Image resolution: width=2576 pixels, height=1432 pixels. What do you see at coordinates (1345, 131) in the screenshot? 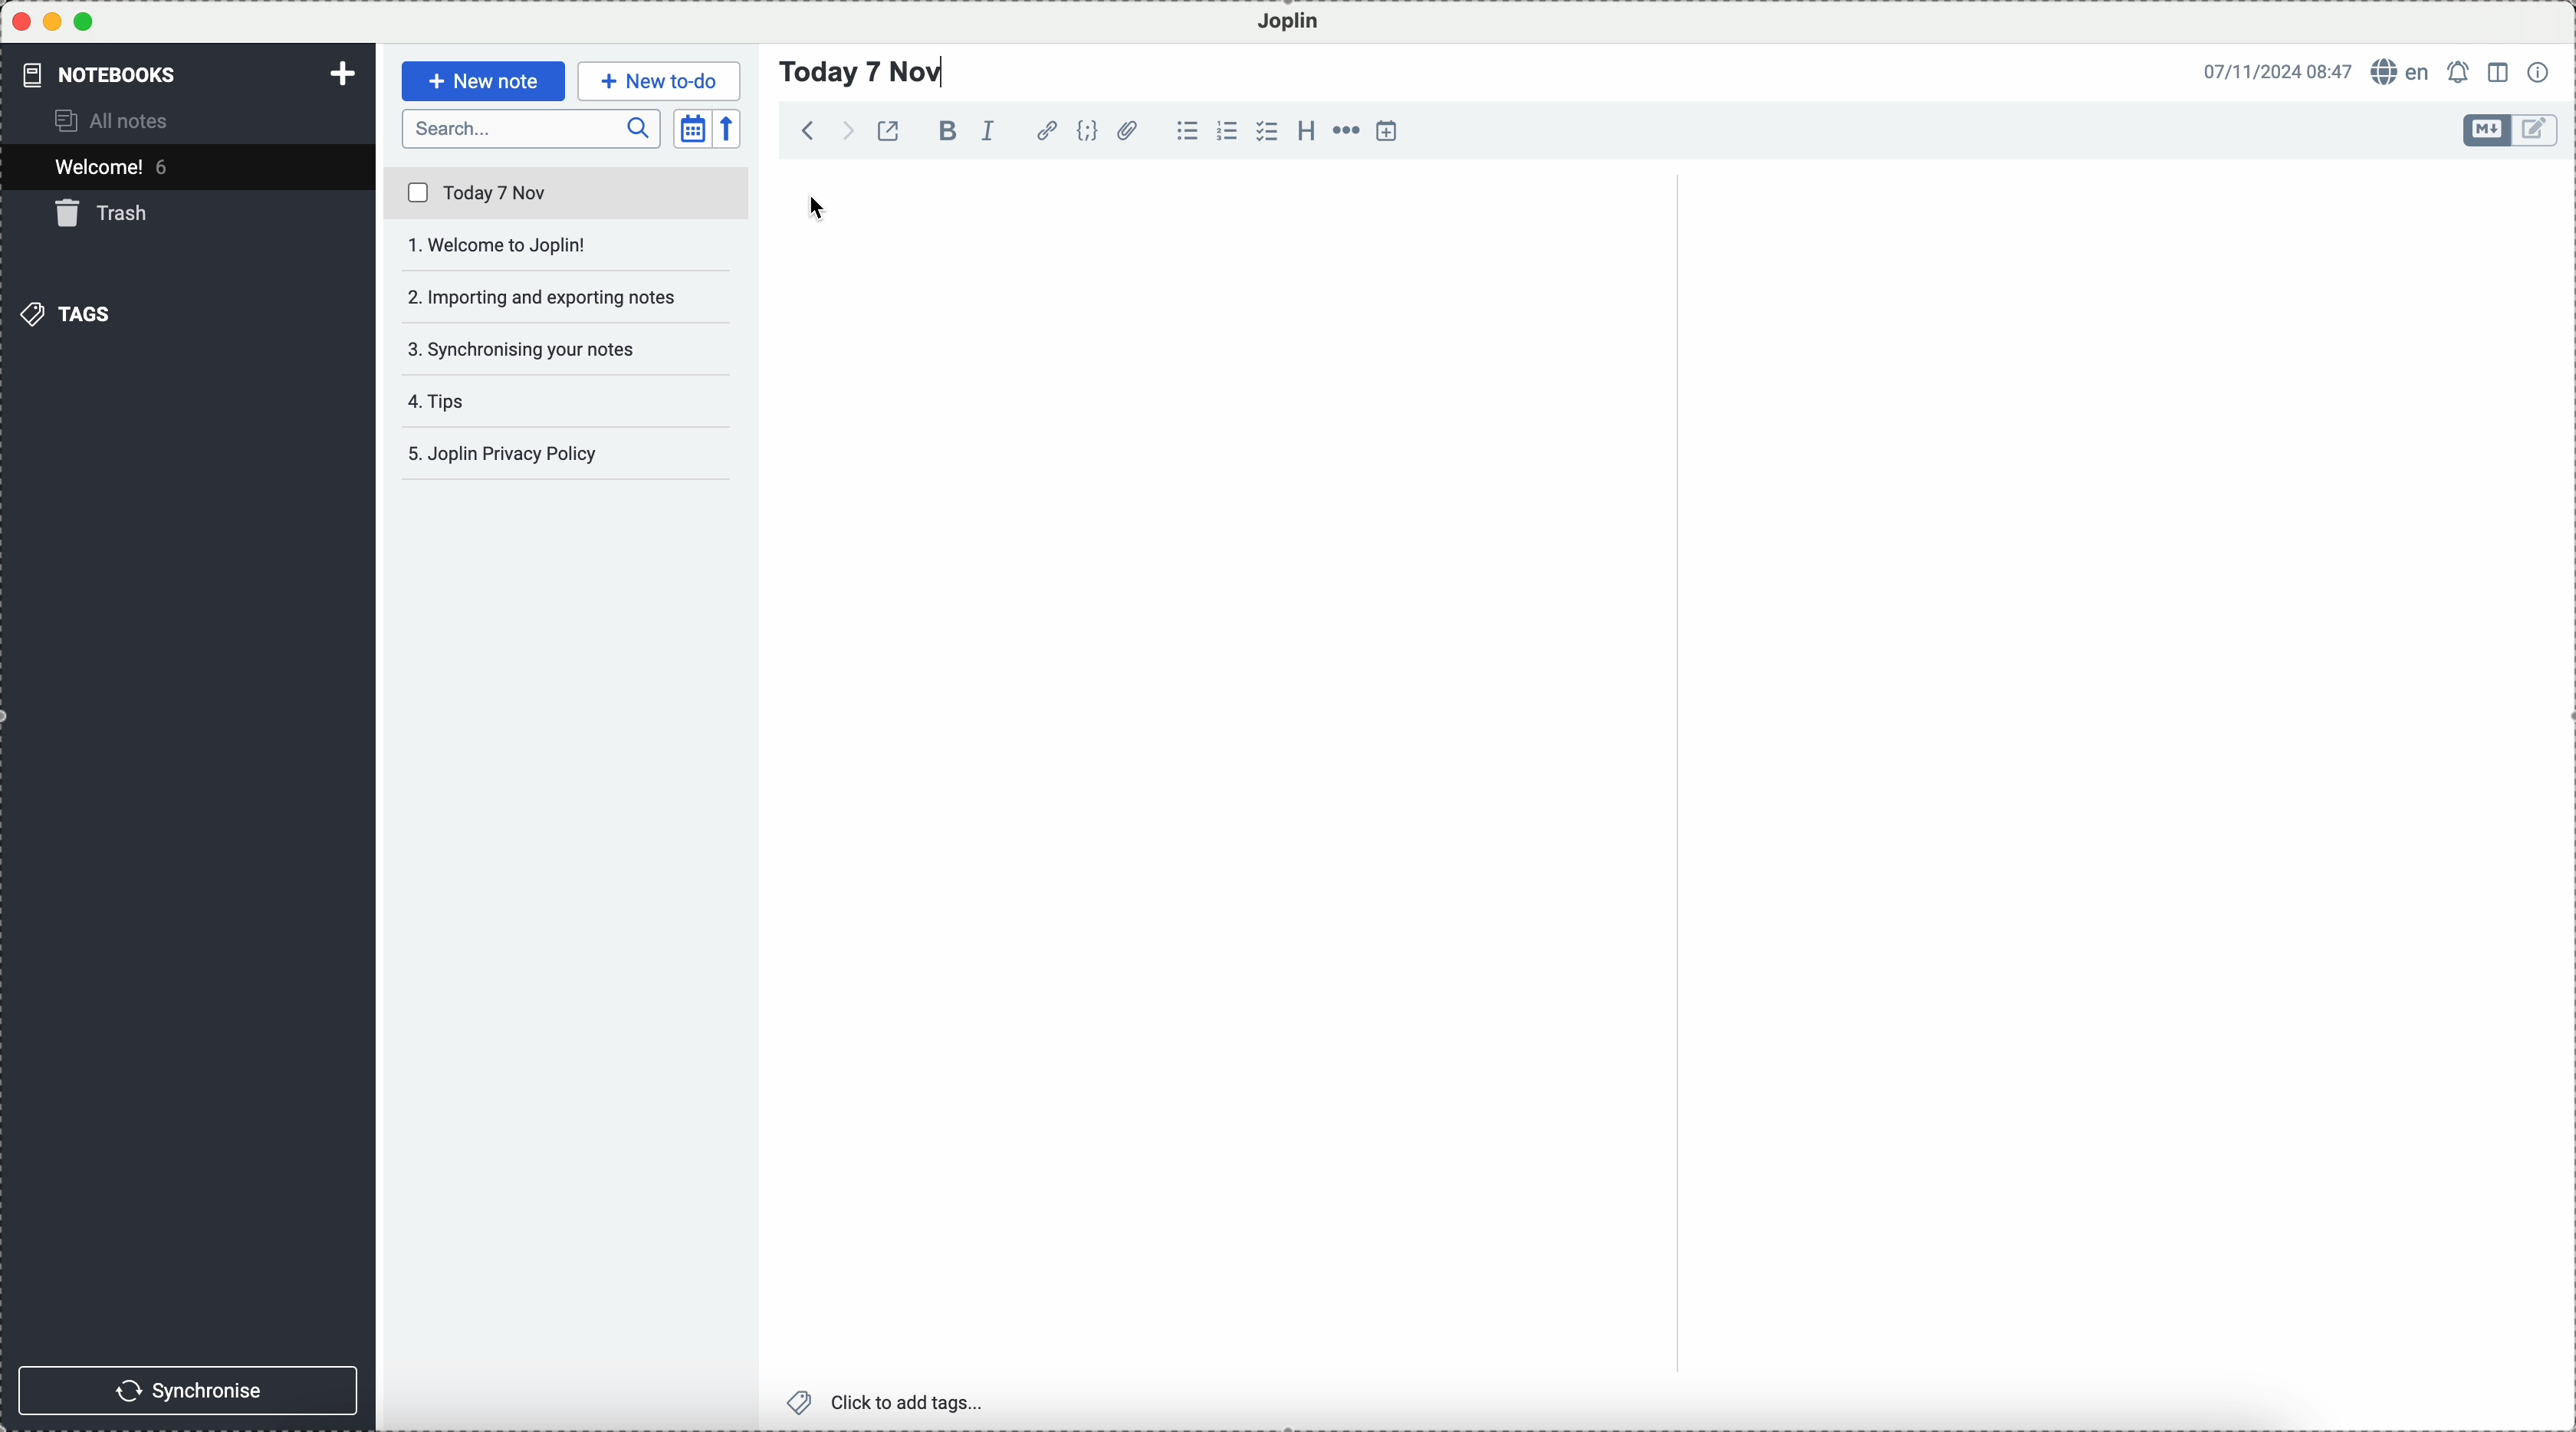
I see `horizontal rule` at bounding box center [1345, 131].